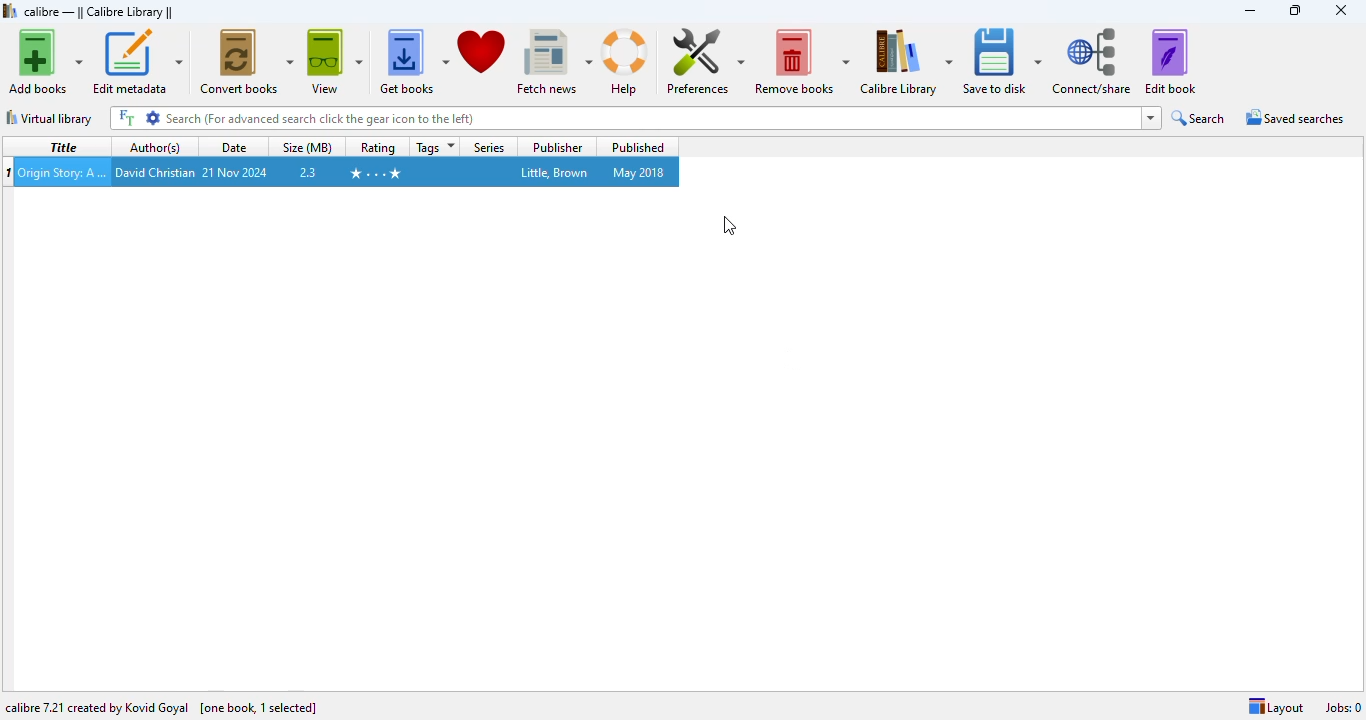  What do you see at coordinates (335, 62) in the screenshot?
I see `view` at bounding box center [335, 62].